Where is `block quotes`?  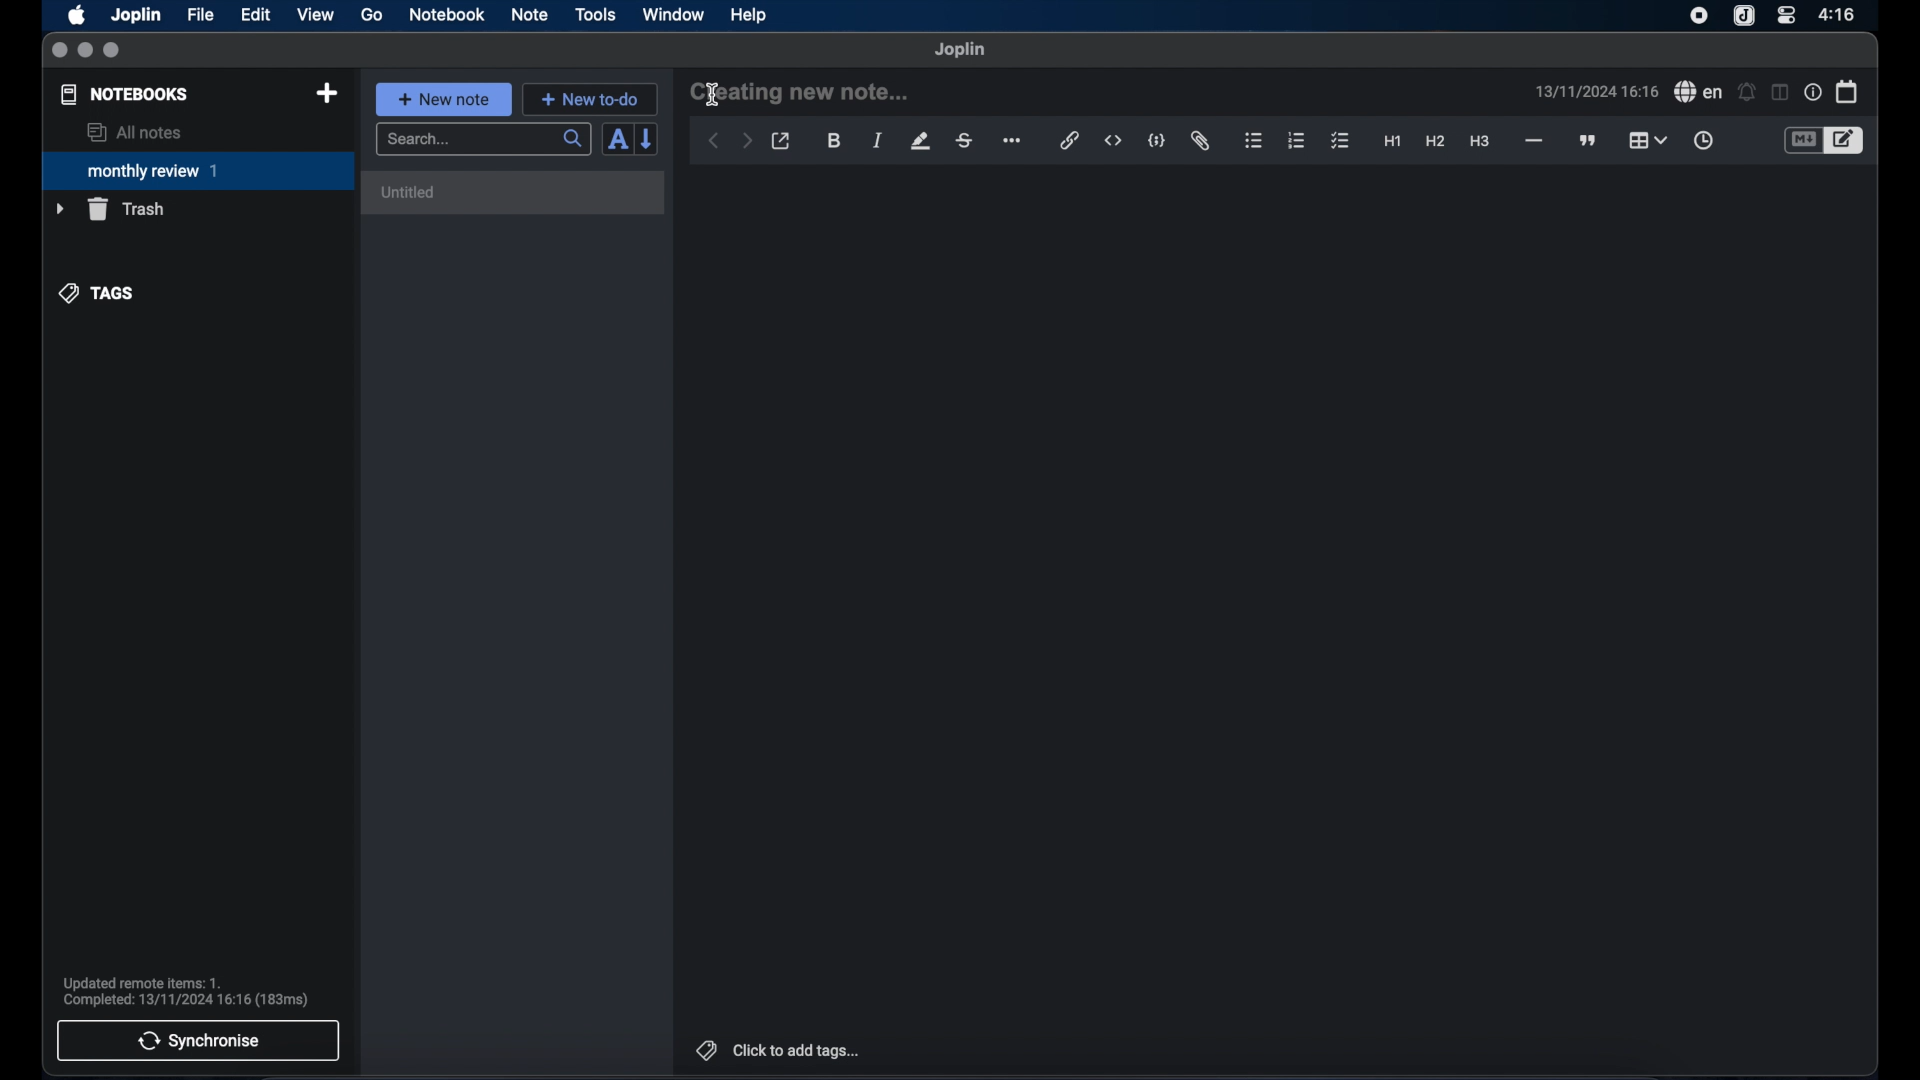 block quotes is located at coordinates (1589, 141).